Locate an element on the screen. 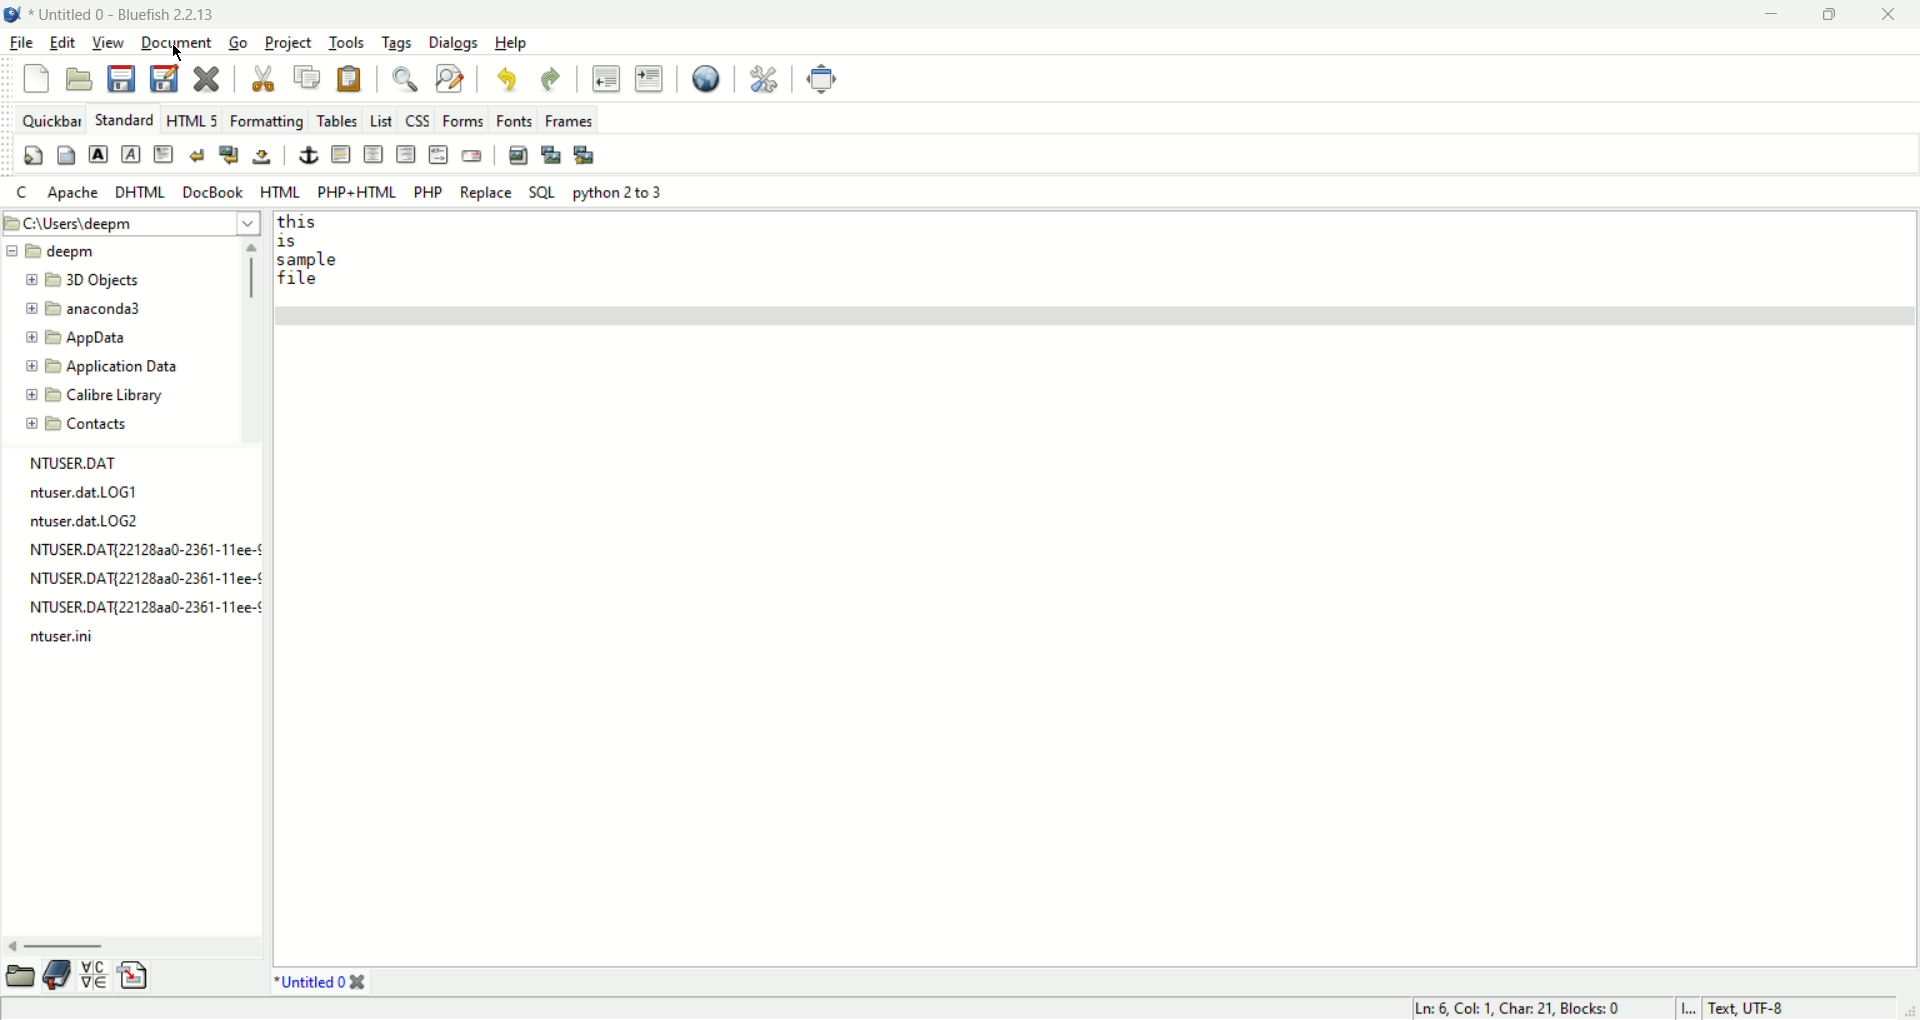  forms is located at coordinates (467, 121).